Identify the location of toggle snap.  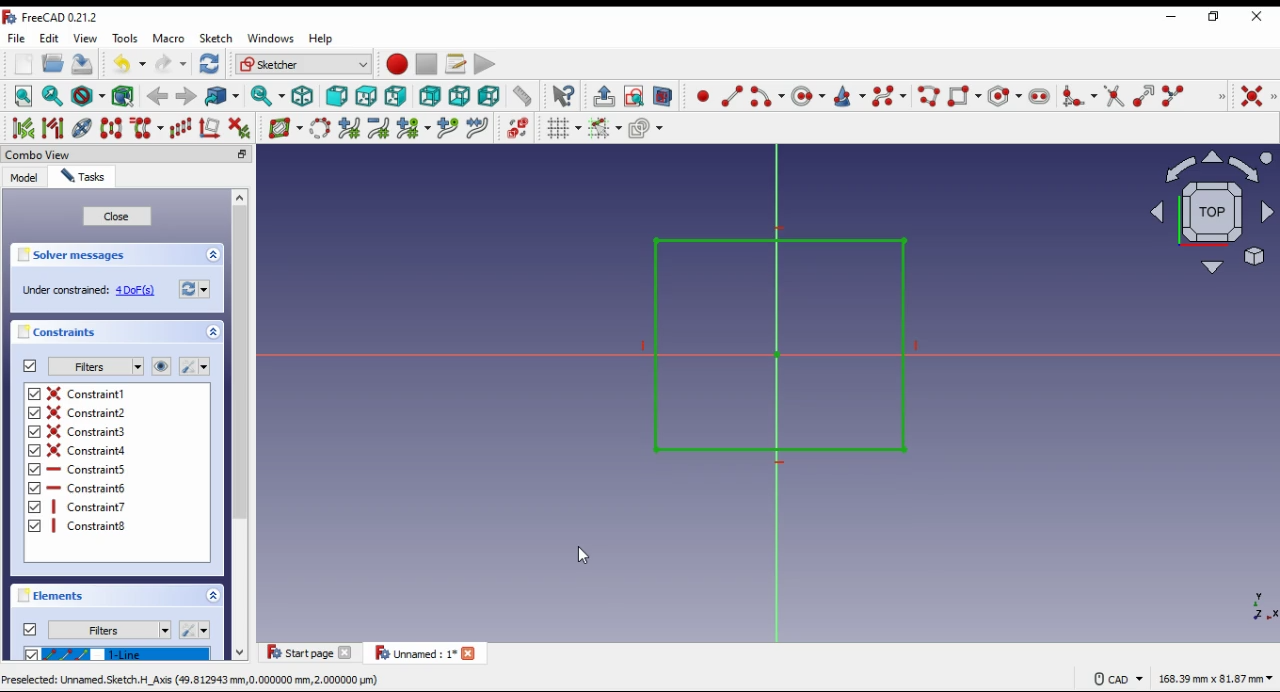
(606, 128).